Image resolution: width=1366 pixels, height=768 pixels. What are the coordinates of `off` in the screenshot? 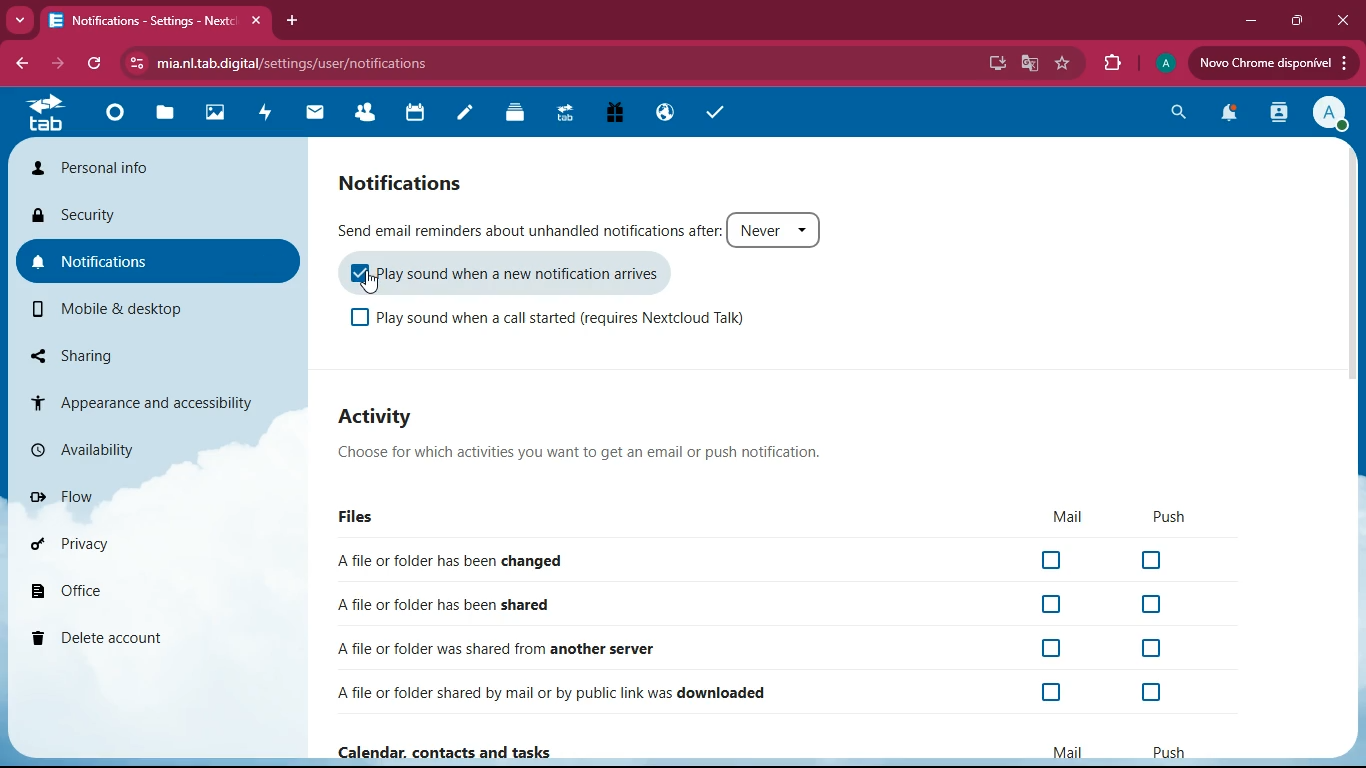 It's located at (359, 319).